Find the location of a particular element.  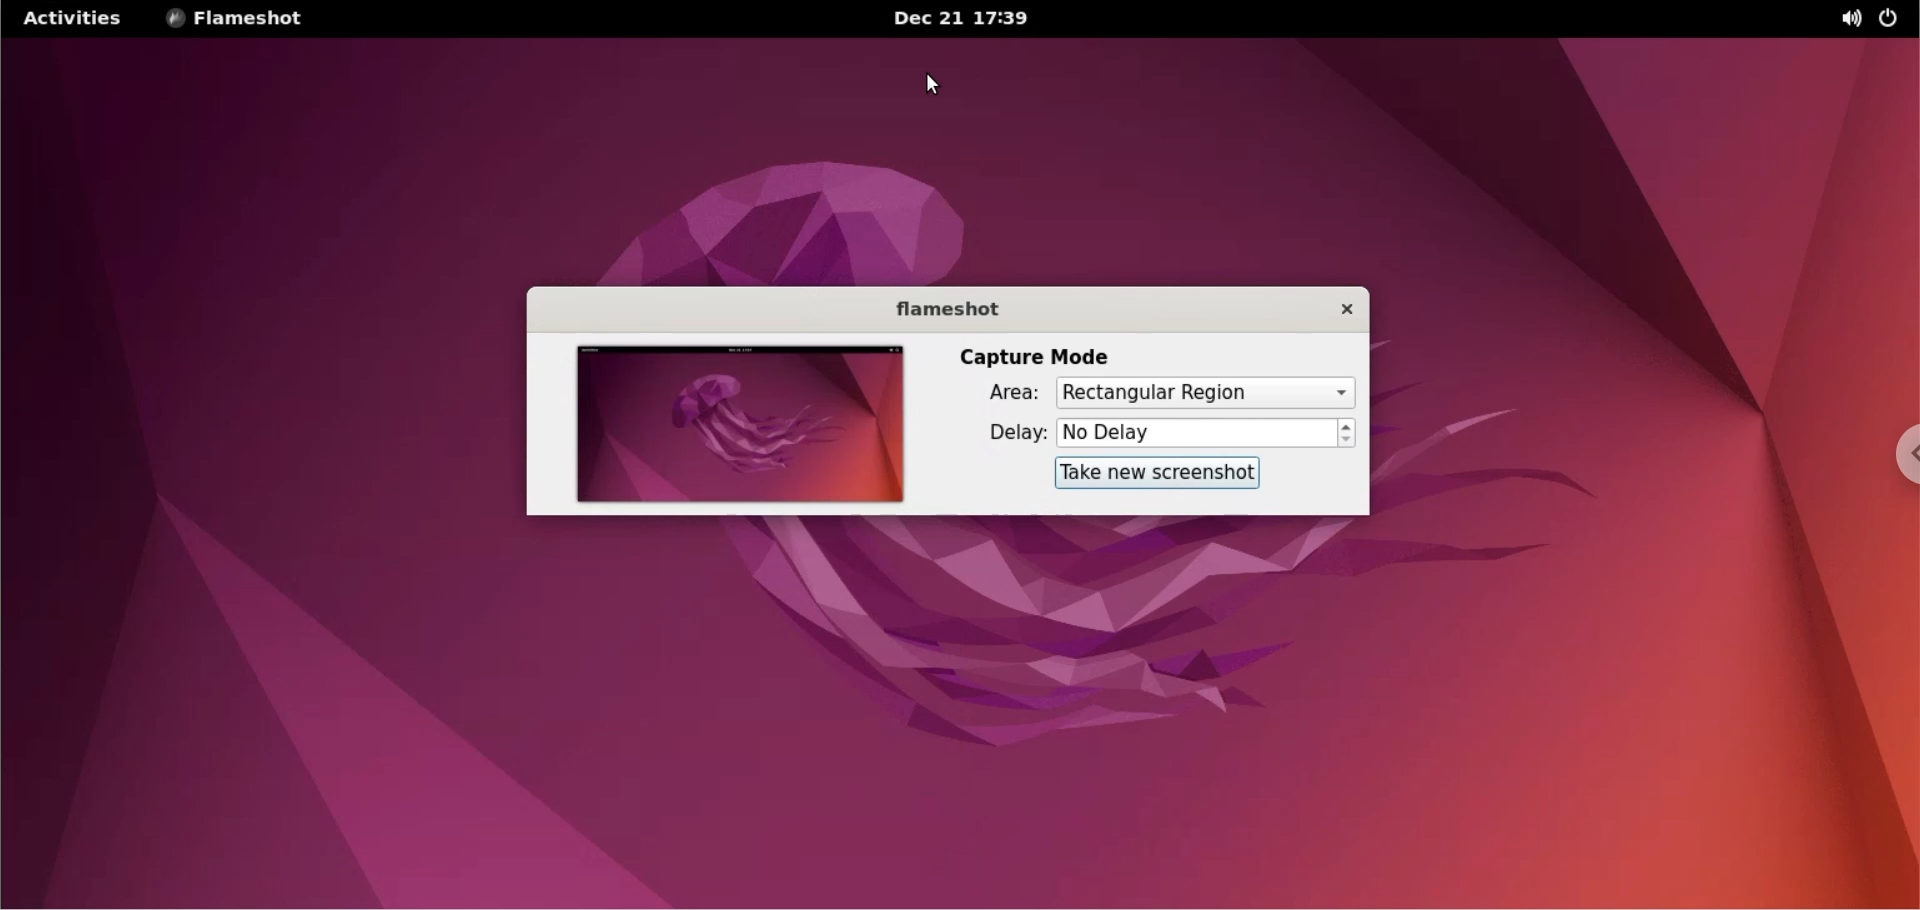

delay time is located at coordinates (1196, 432).